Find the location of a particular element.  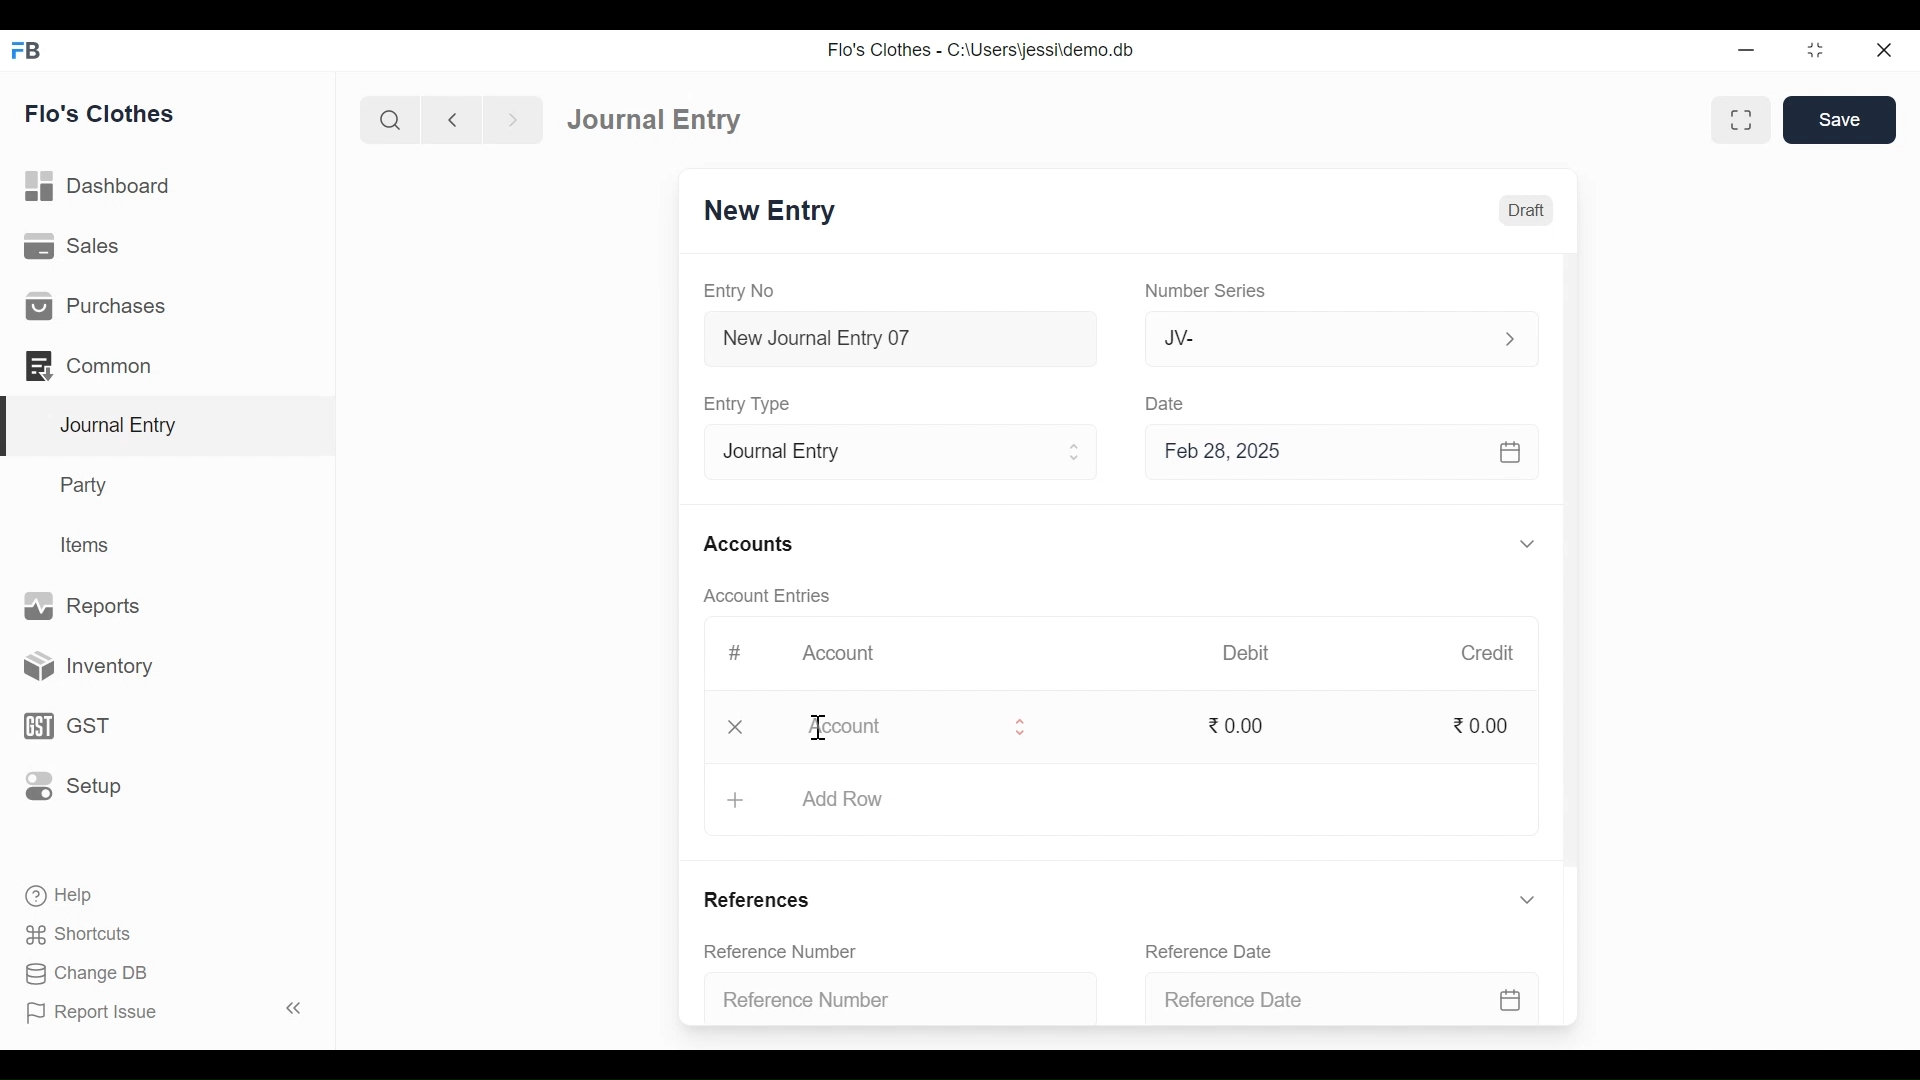

Report Issue is located at coordinates (91, 1011).